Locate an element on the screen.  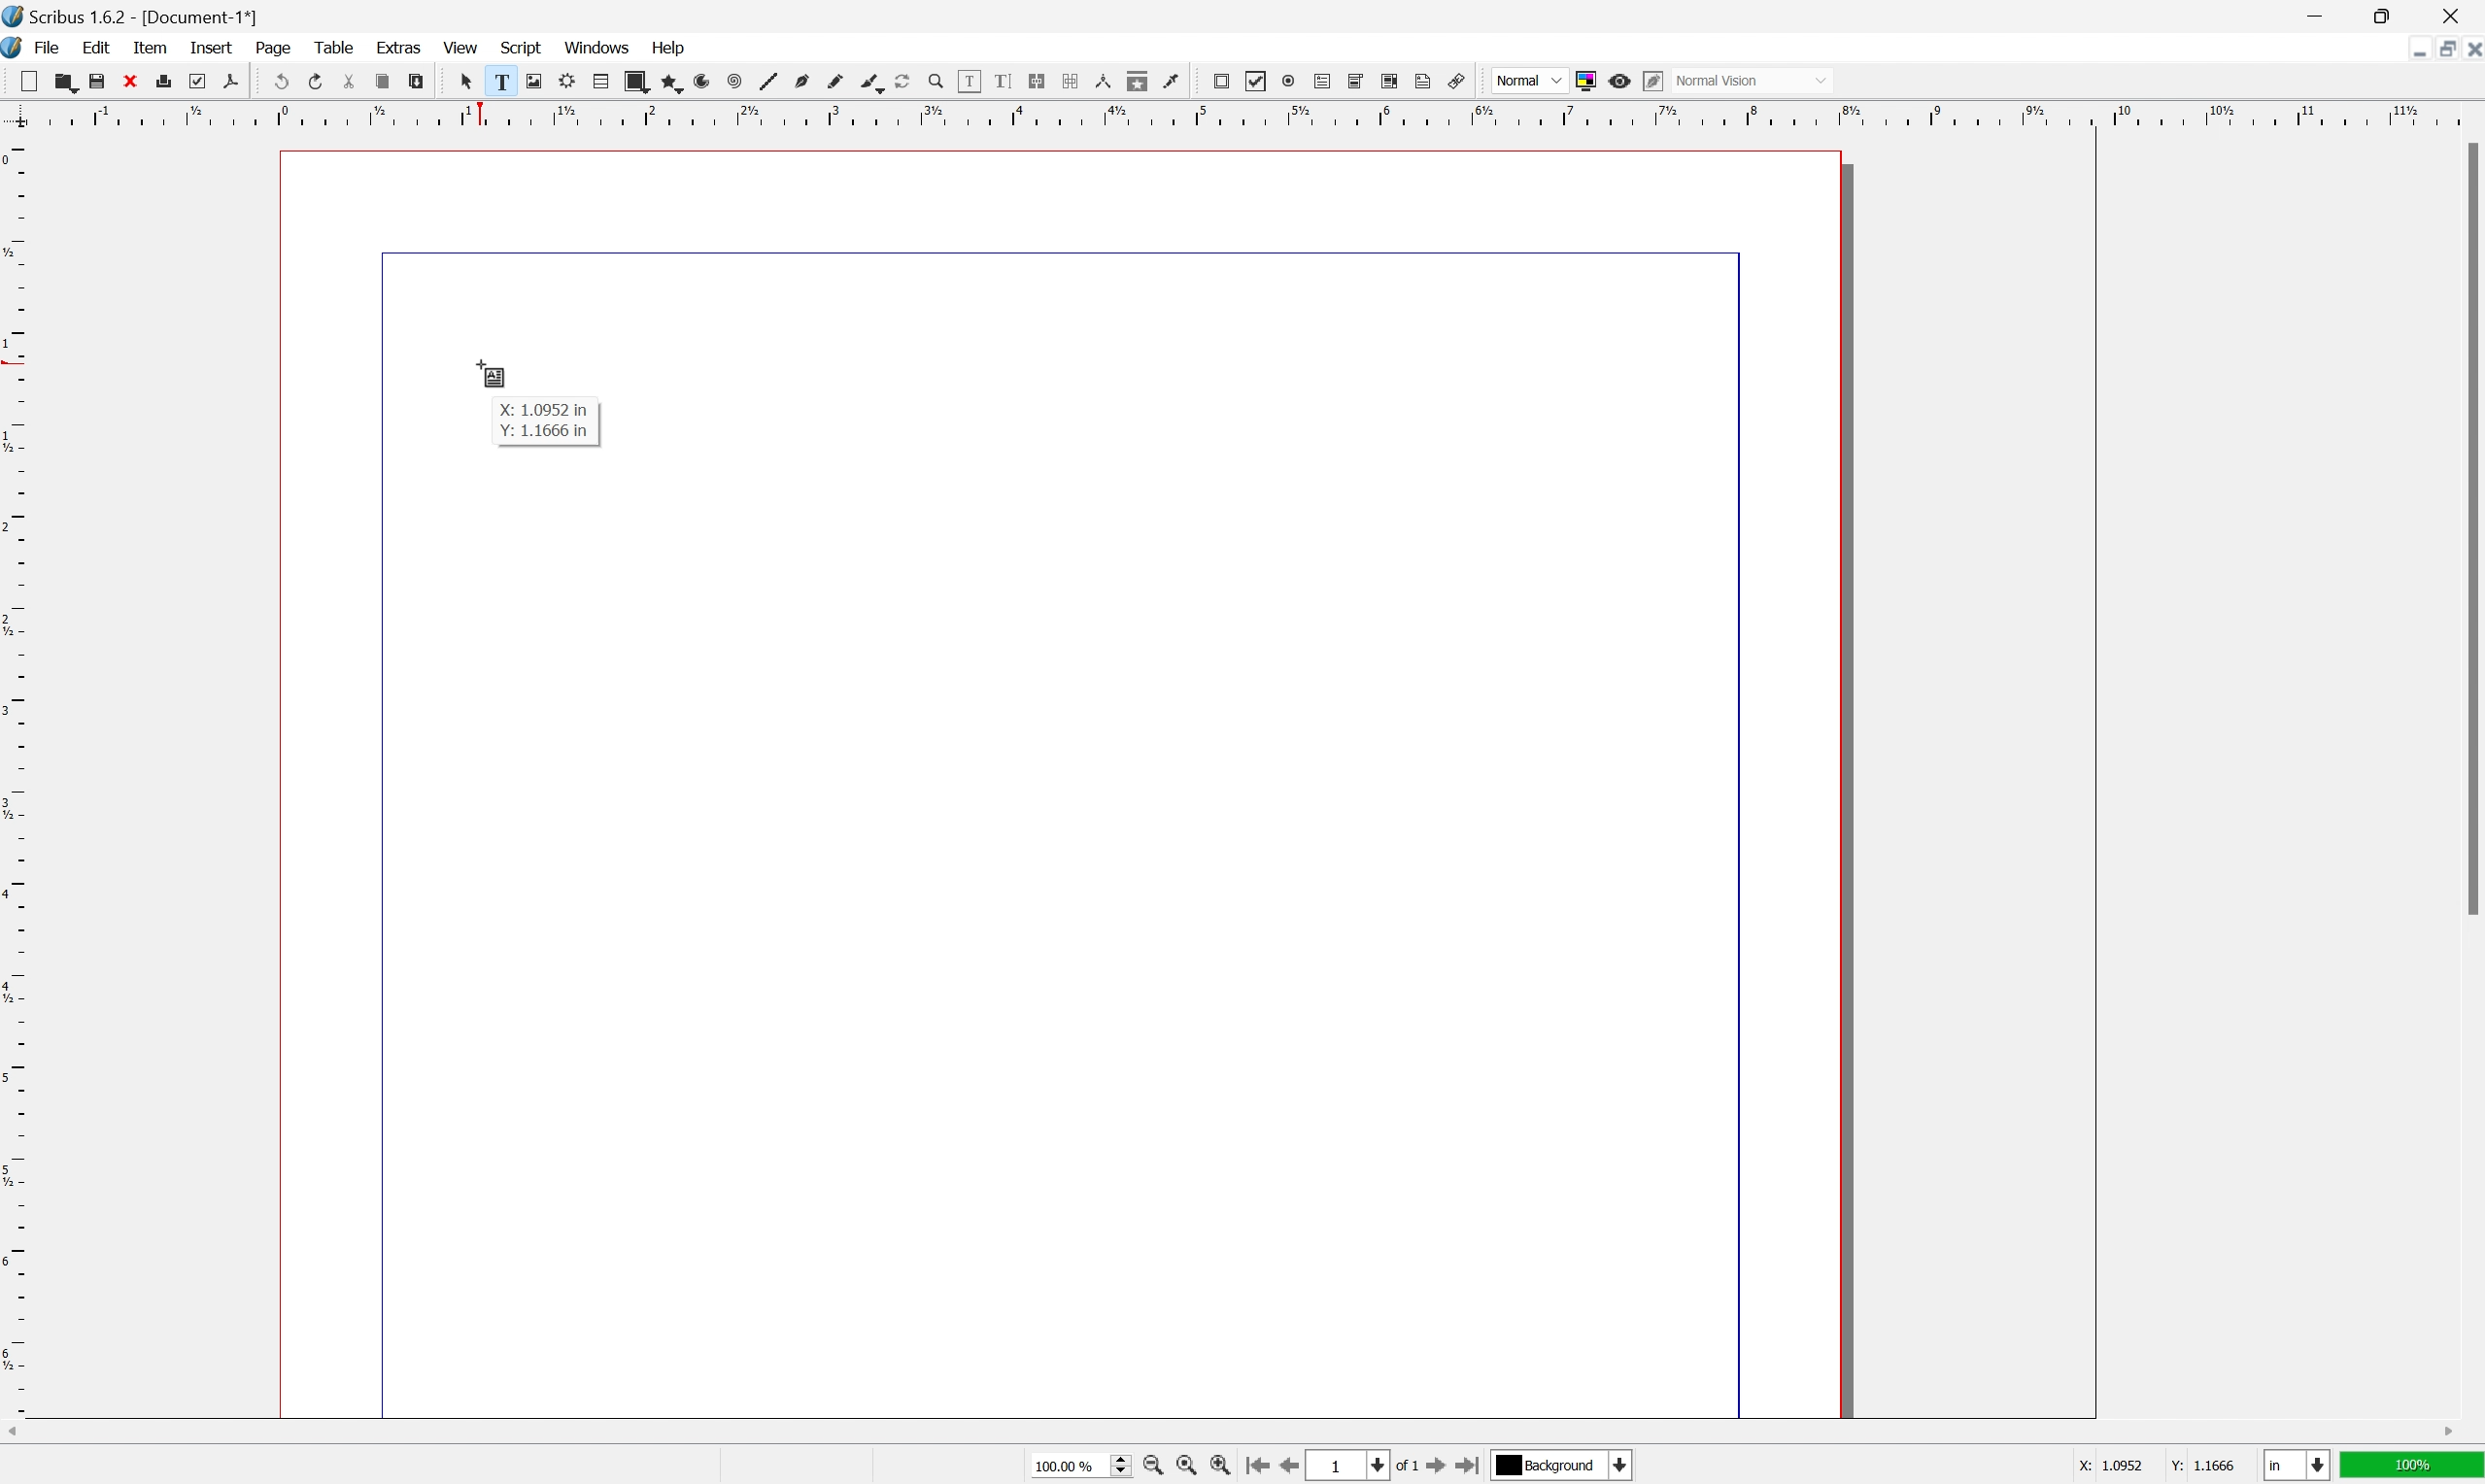
link text frames is located at coordinates (1036, 80).